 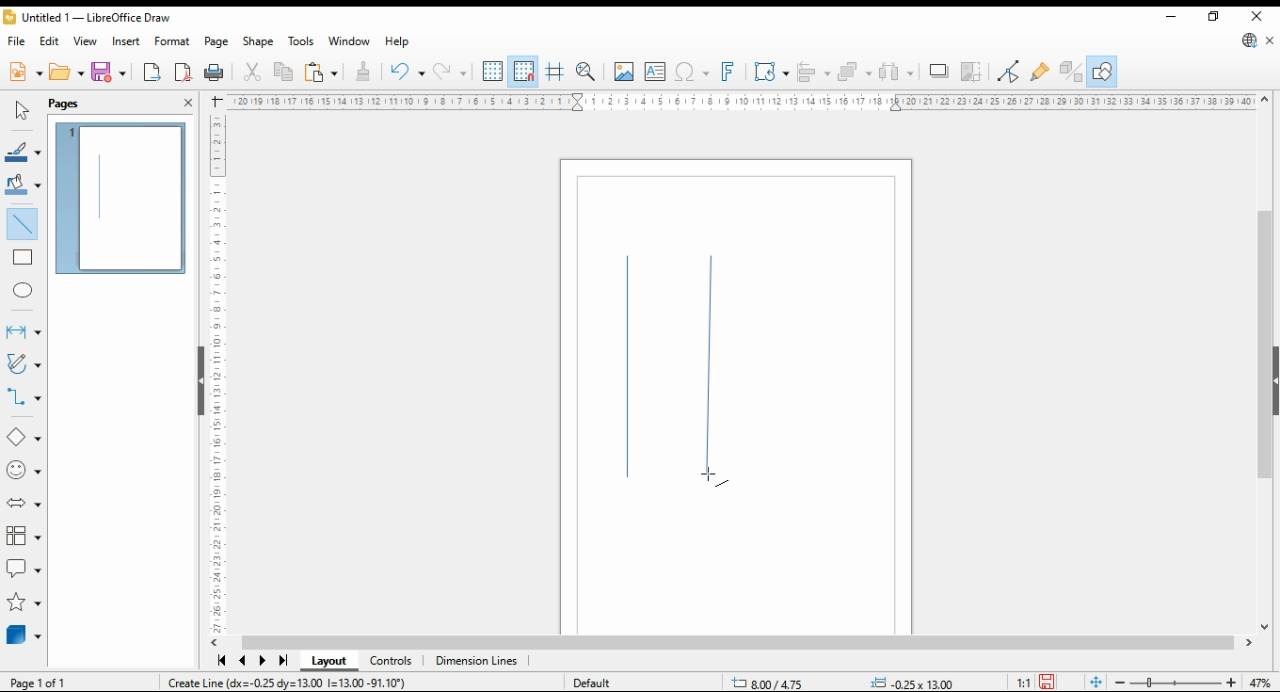 I want to click on page 1, so click(x=123, y=199).